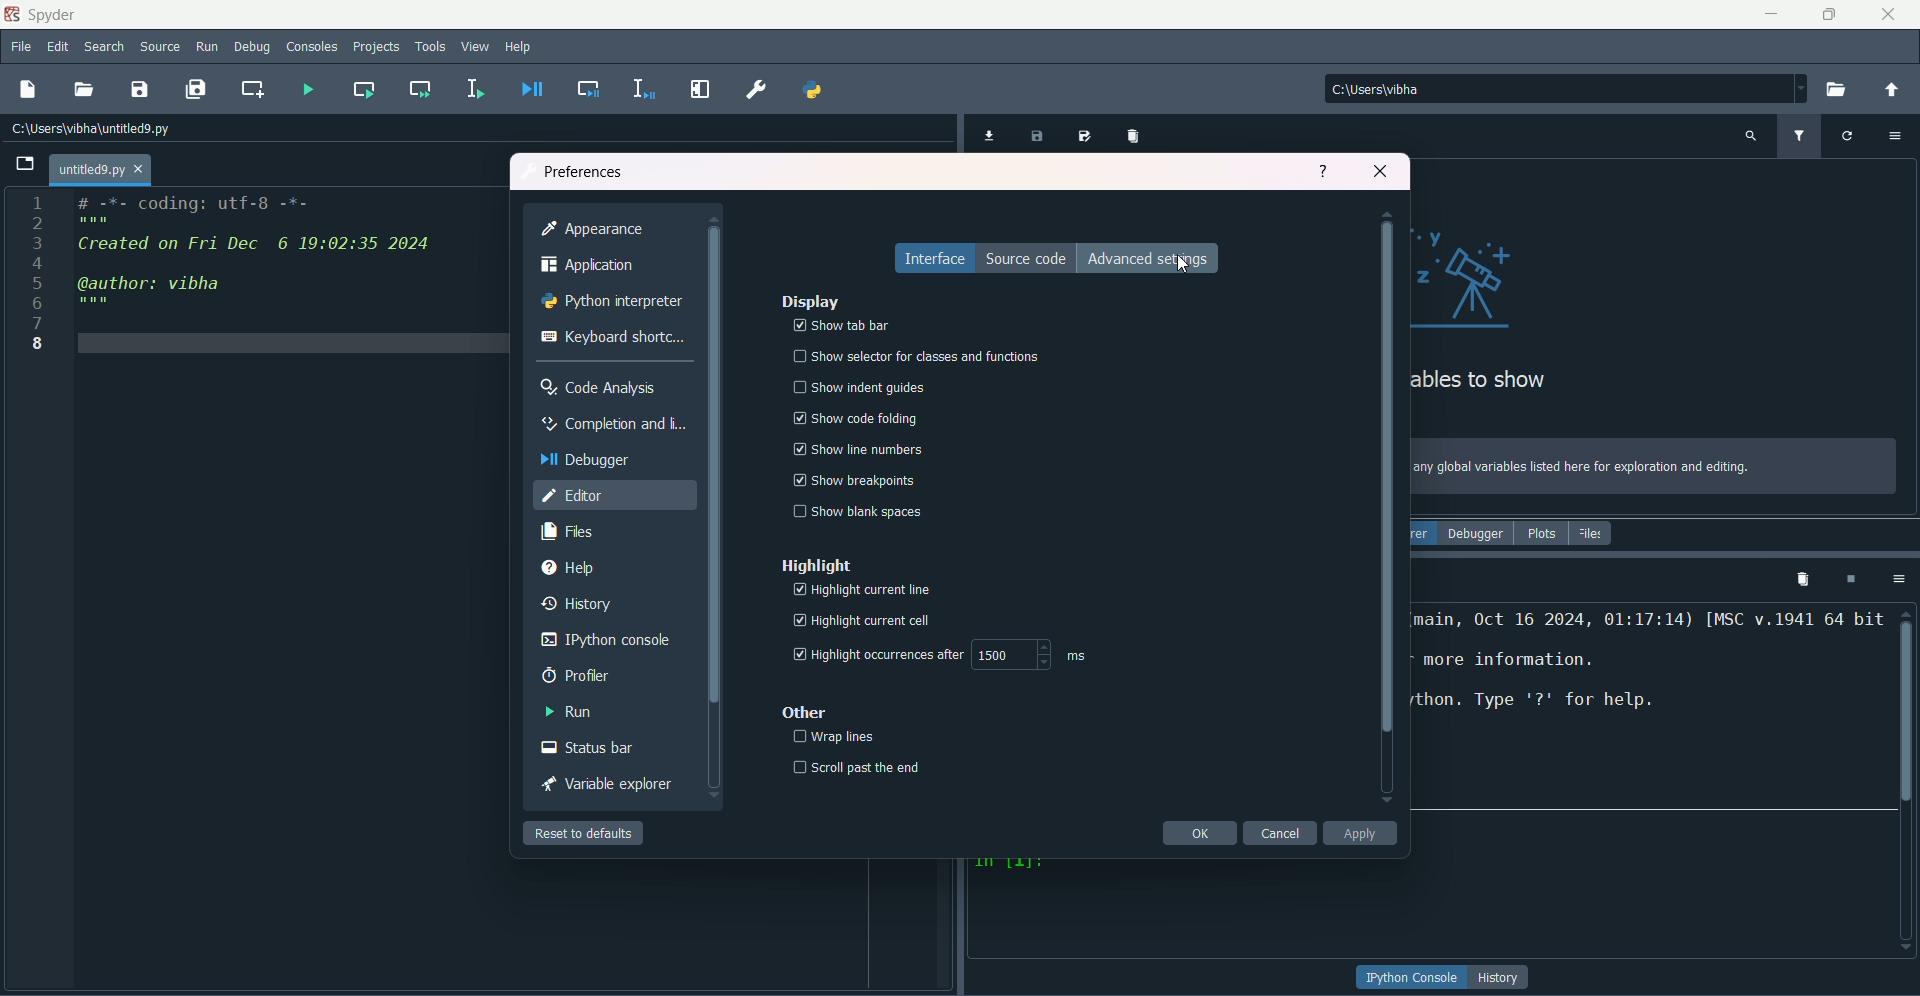  What do you see at coordinates (851, 481) in the screenshot?
I see `show trealpoints` at bounding box center [851, 481].